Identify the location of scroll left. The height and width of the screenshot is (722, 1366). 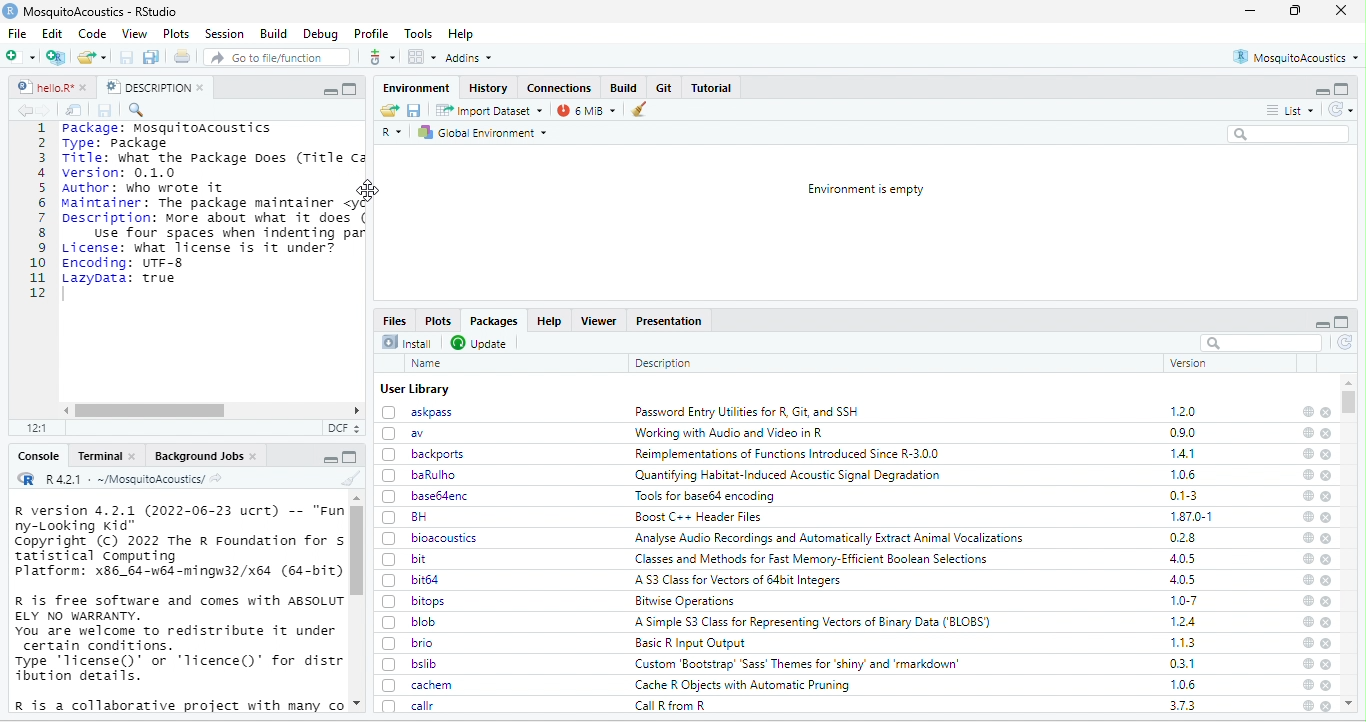
(63, 409).